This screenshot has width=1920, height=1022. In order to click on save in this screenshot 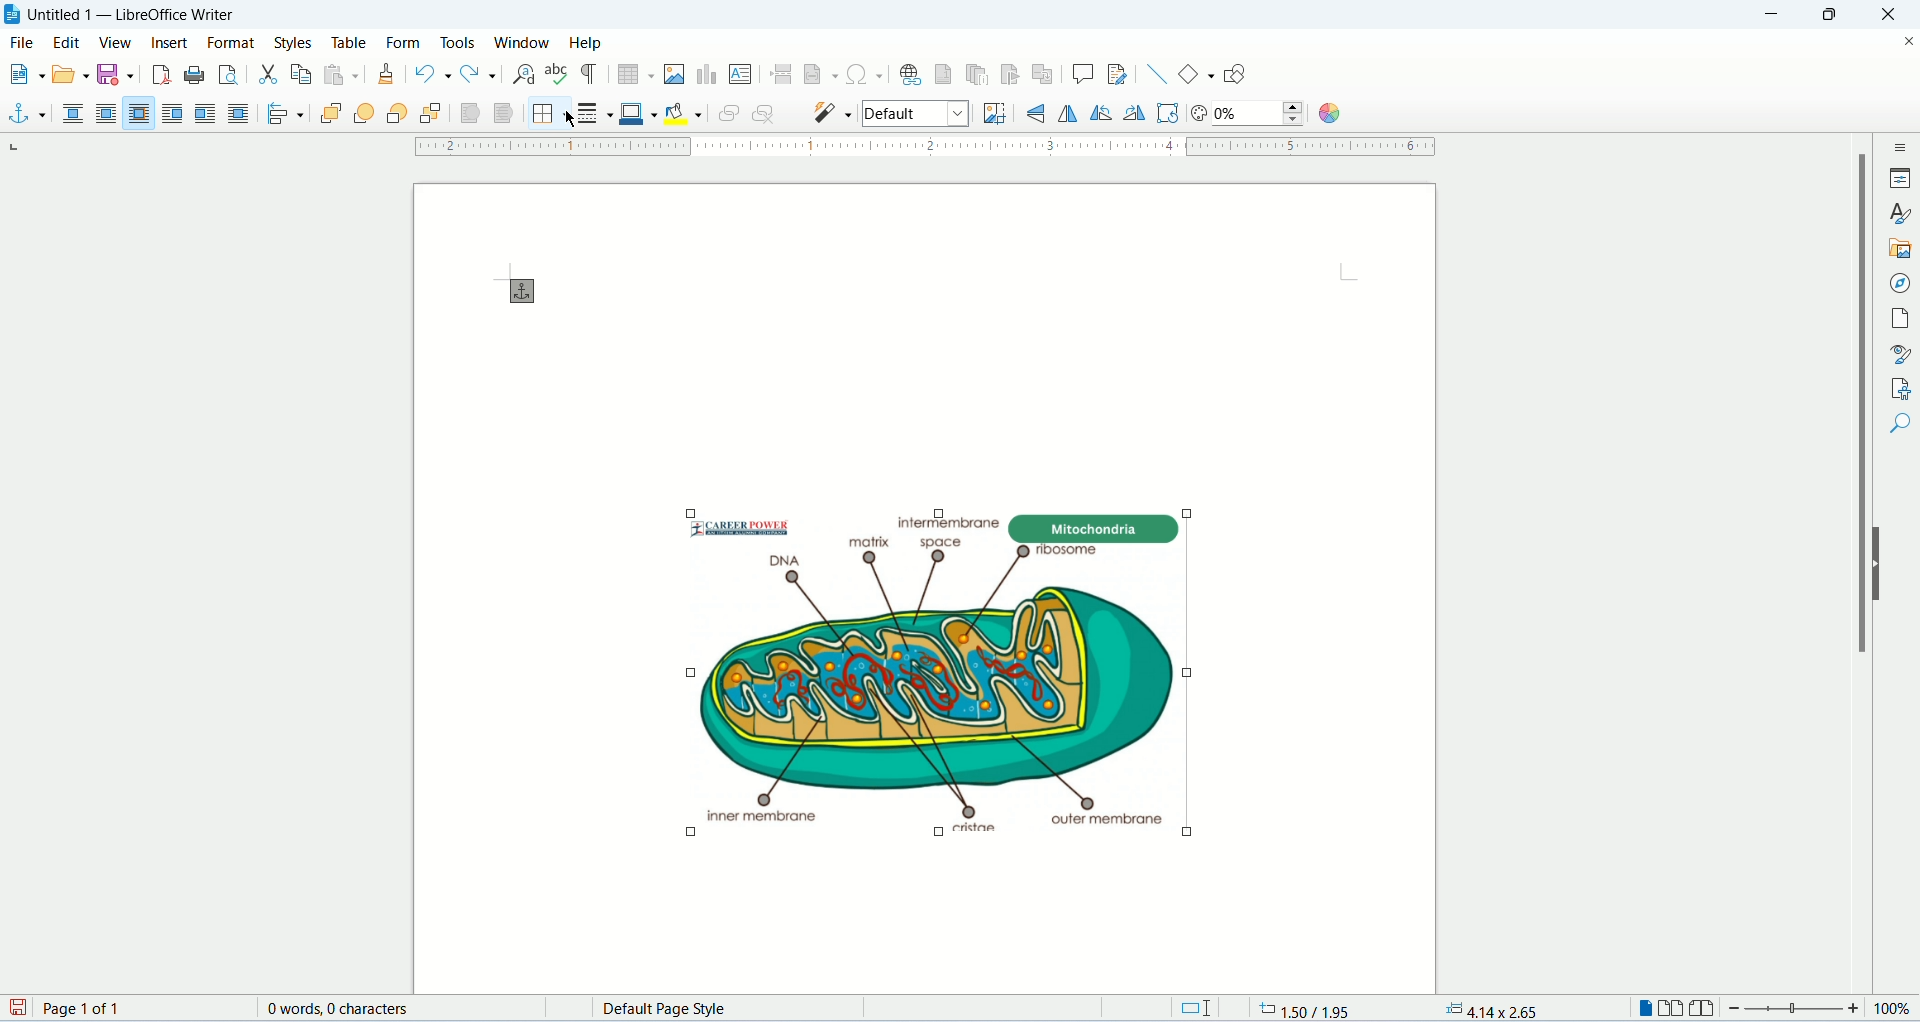, I will do `click(20, 1009)`.